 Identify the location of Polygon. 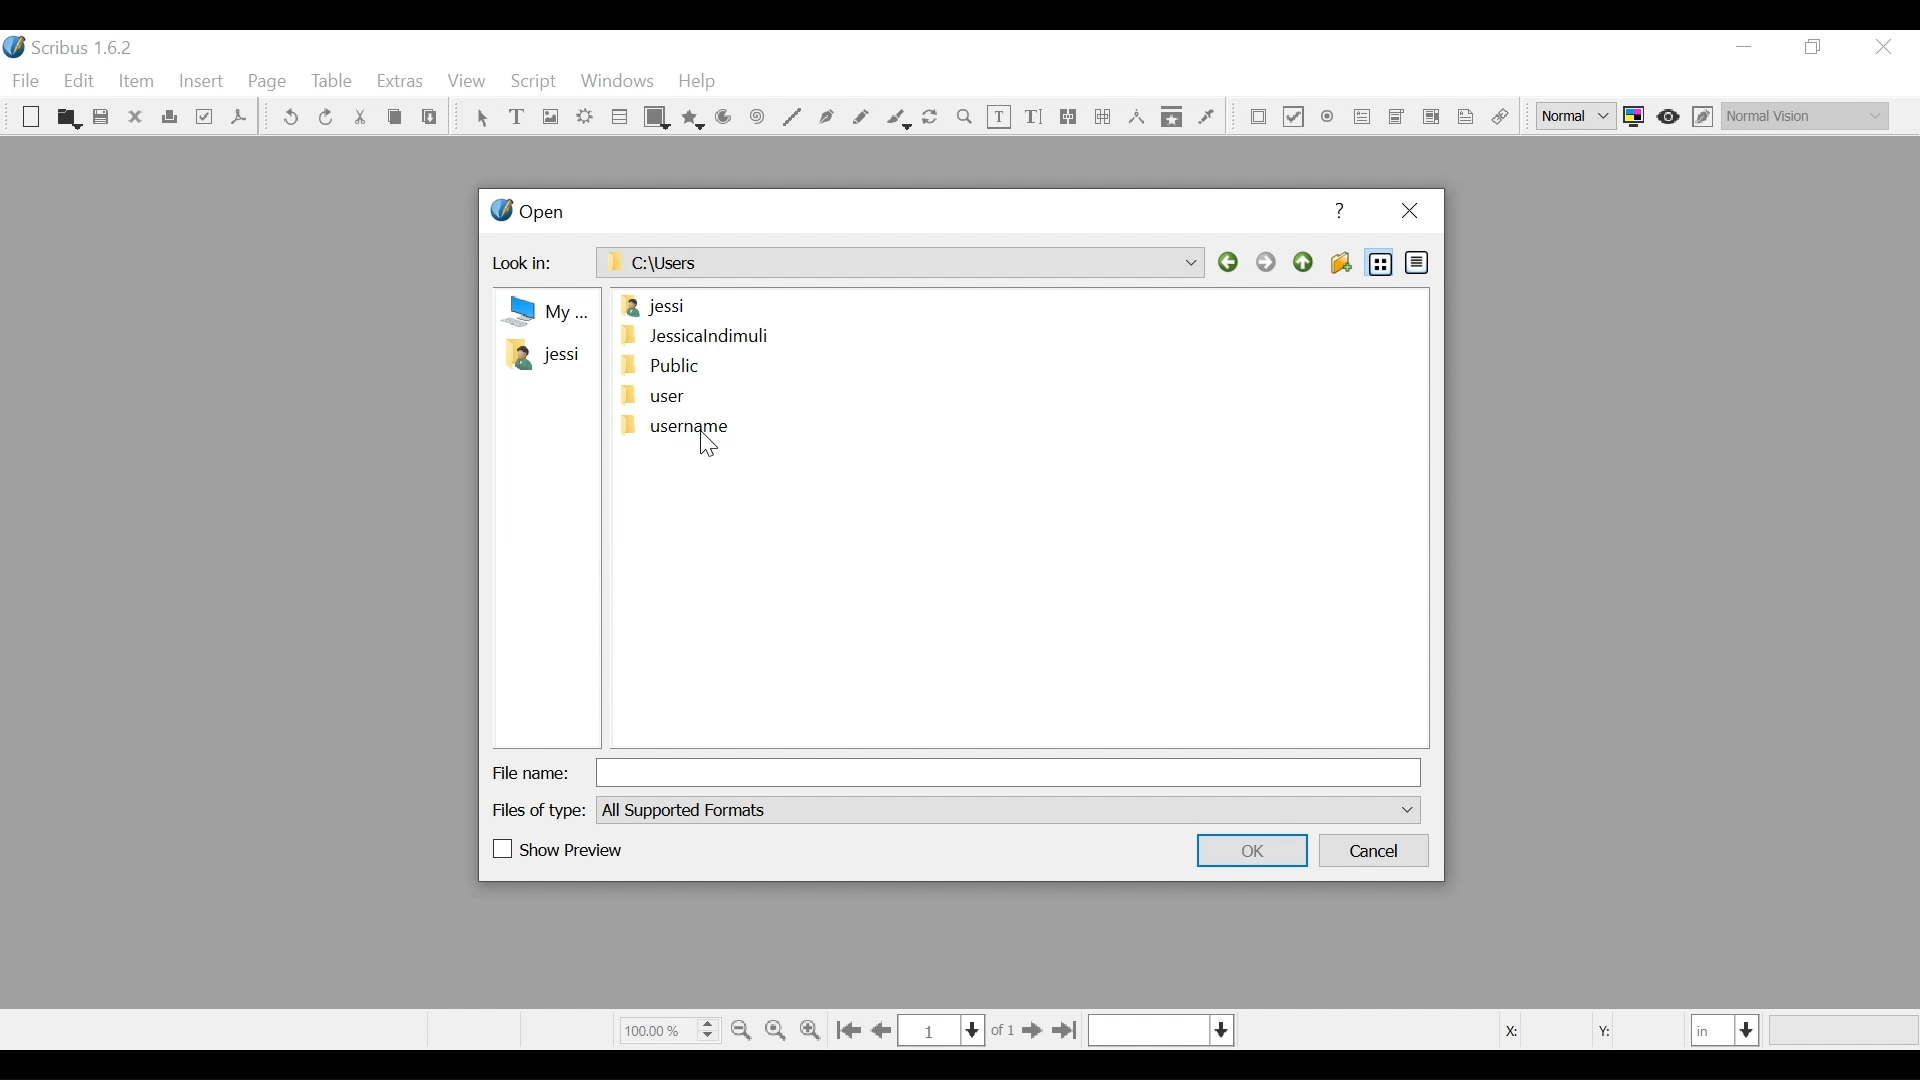
(694, 118).